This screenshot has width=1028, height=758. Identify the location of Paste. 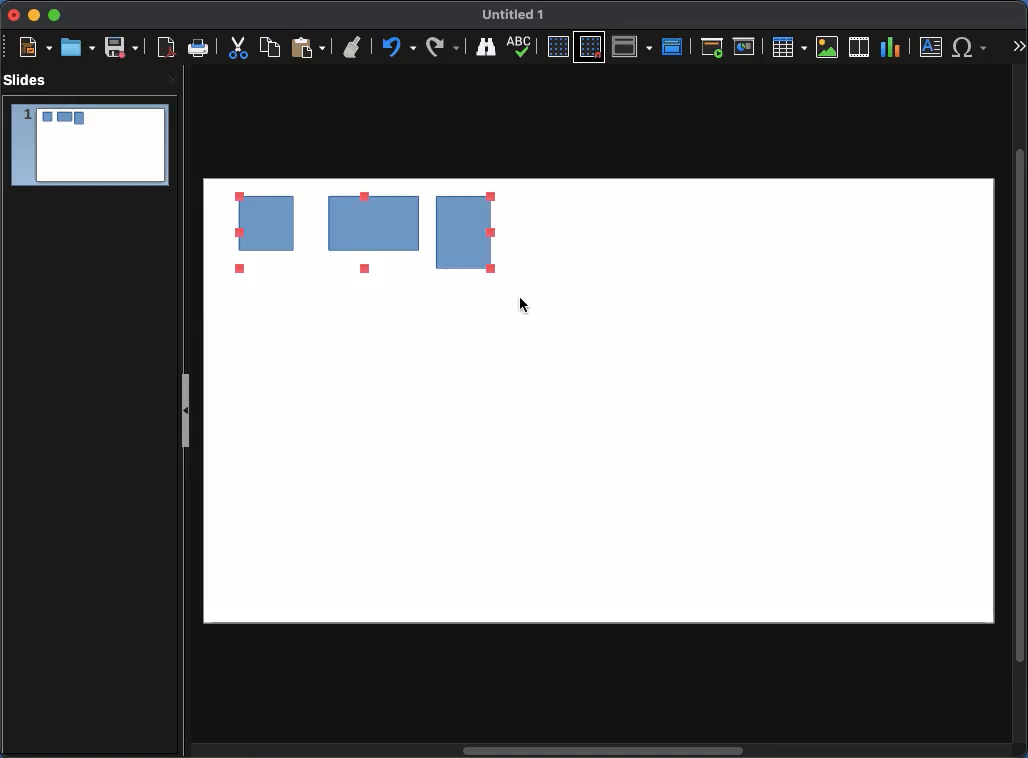
(306, 48).